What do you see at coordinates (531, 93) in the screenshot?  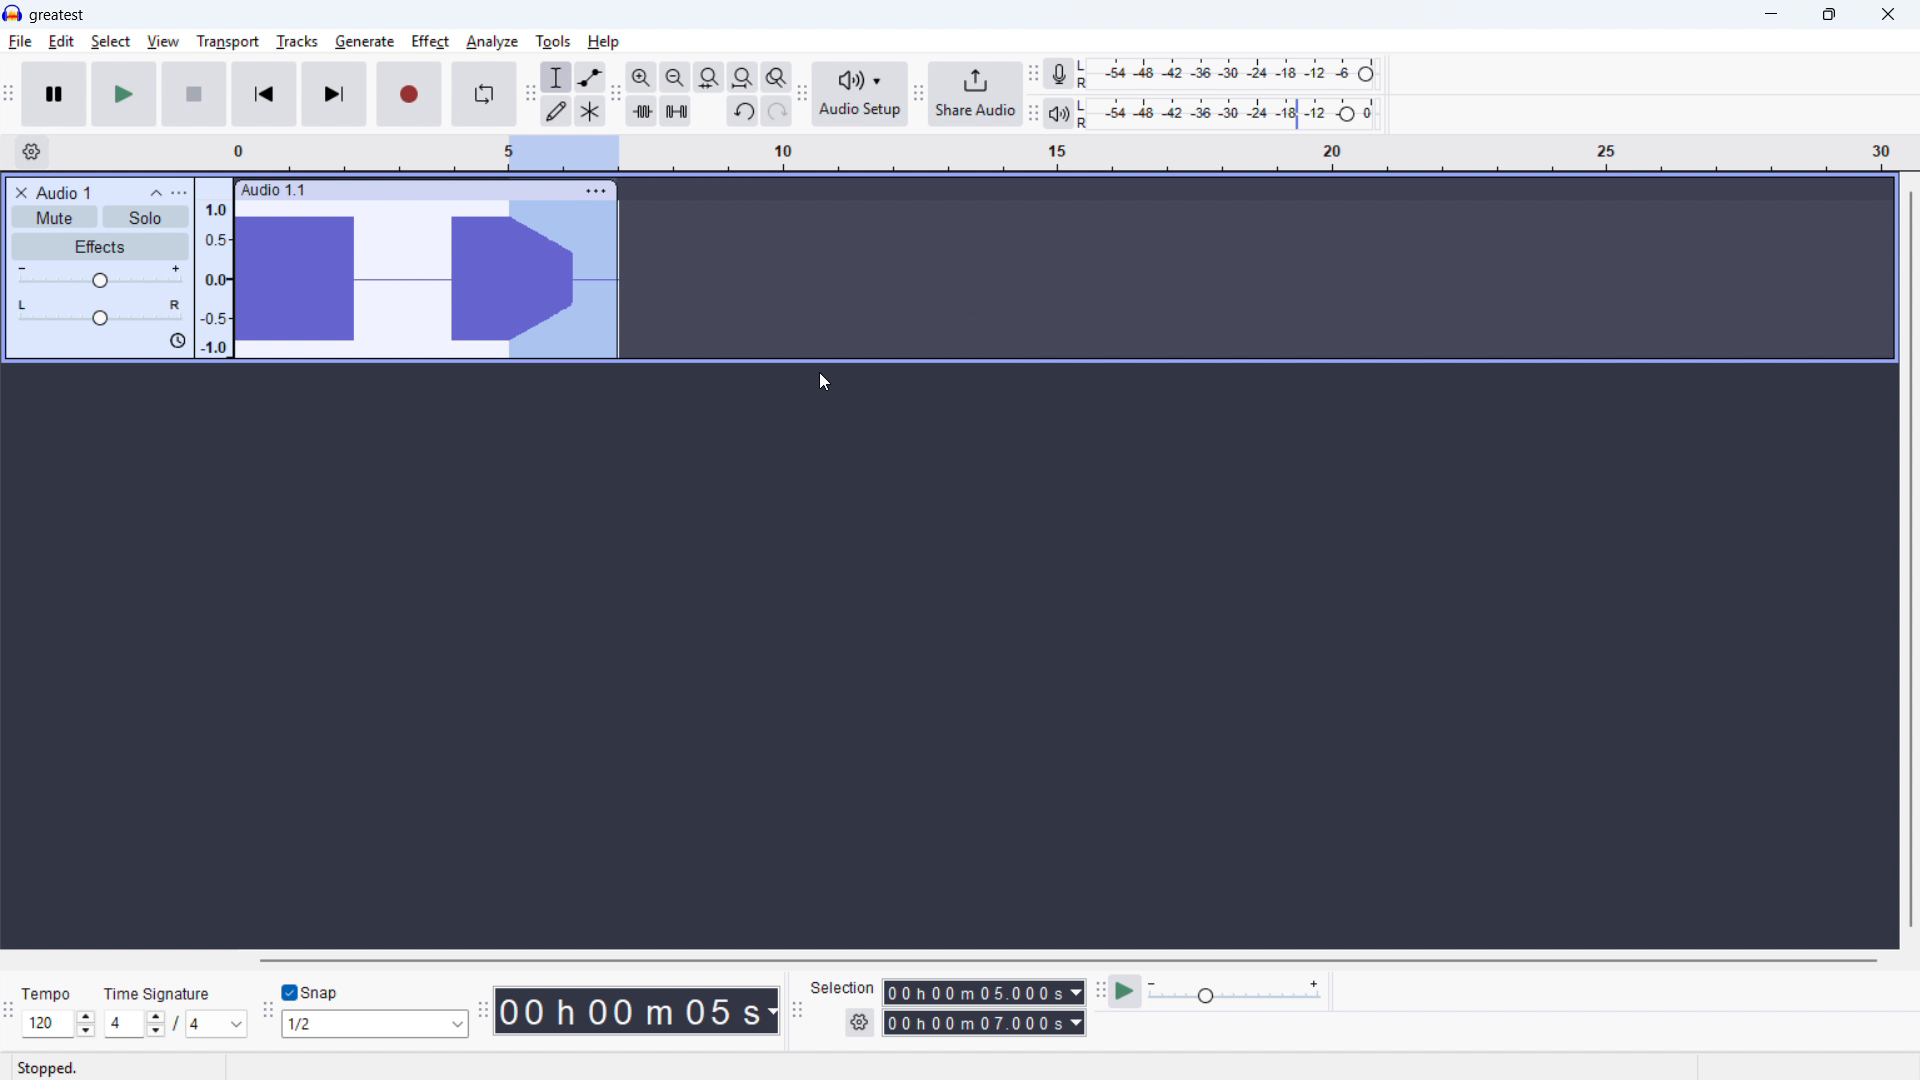 I see `Tools toolbar ` at bounding box center [531, 93].